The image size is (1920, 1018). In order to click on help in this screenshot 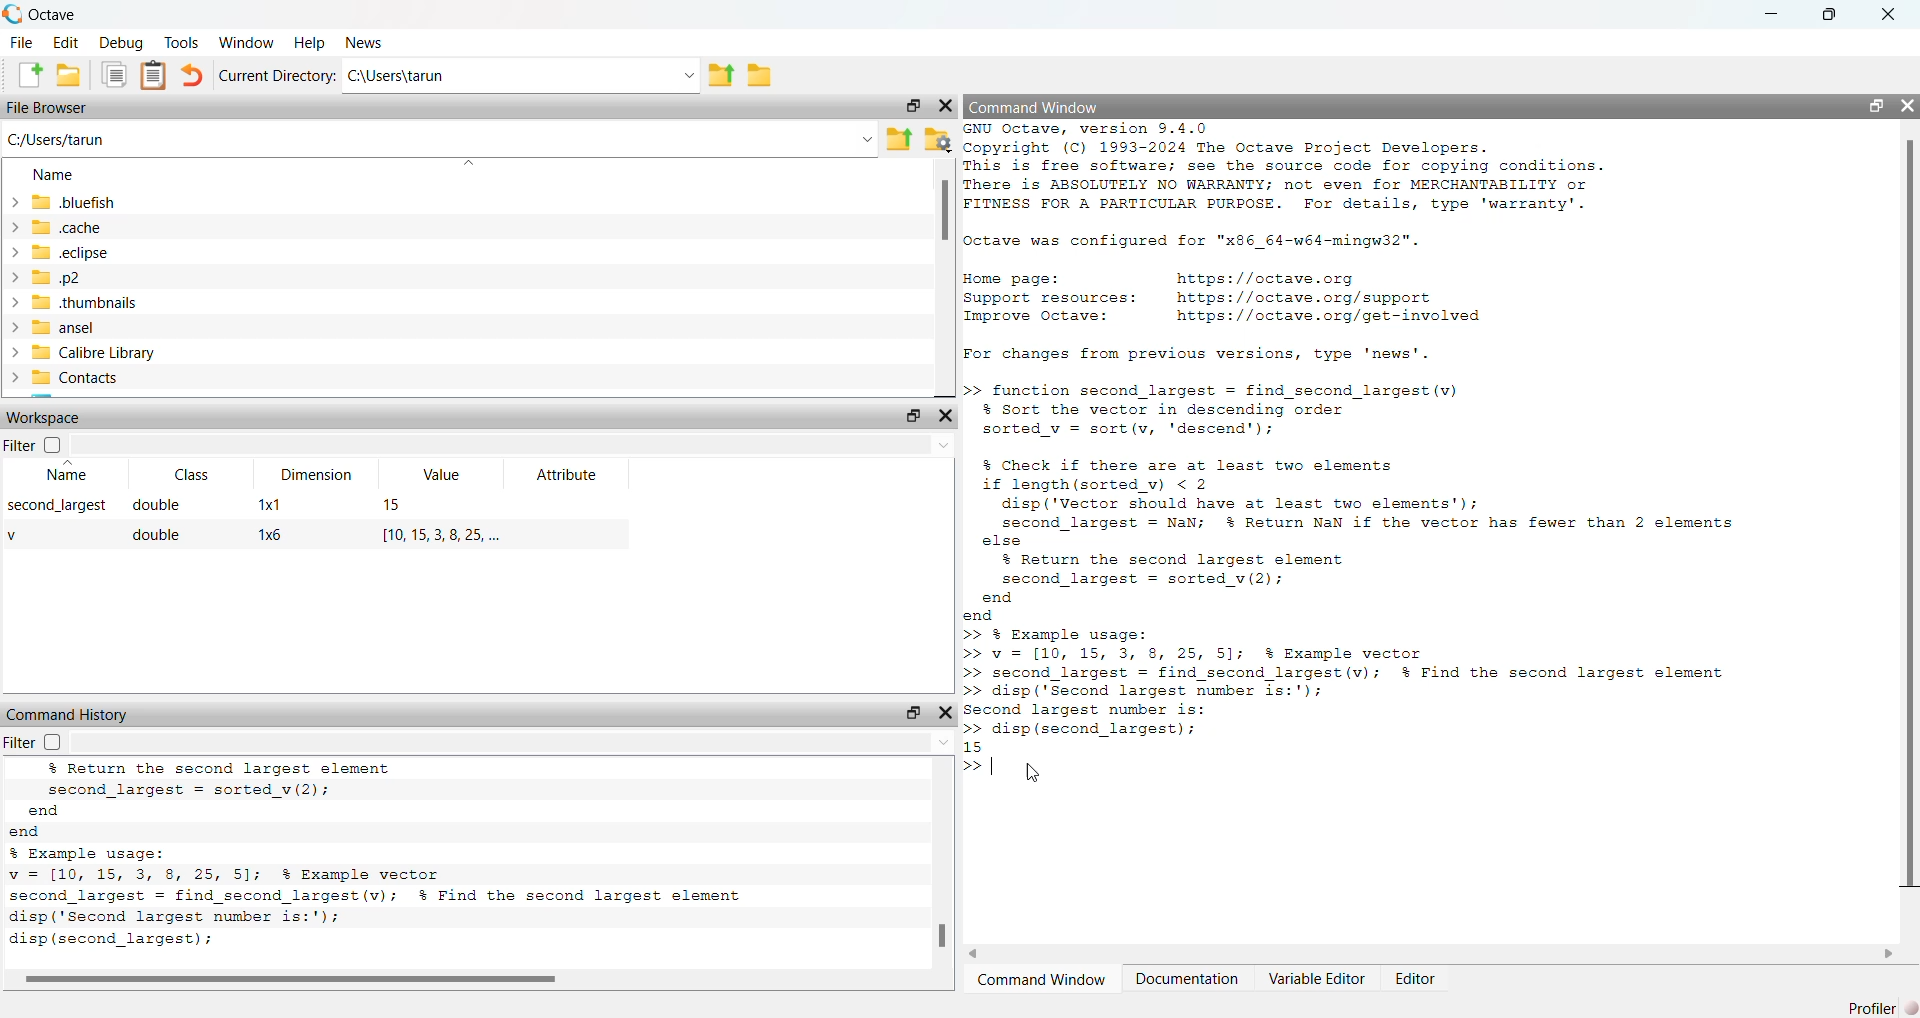, I will do `click(307, 42)`.